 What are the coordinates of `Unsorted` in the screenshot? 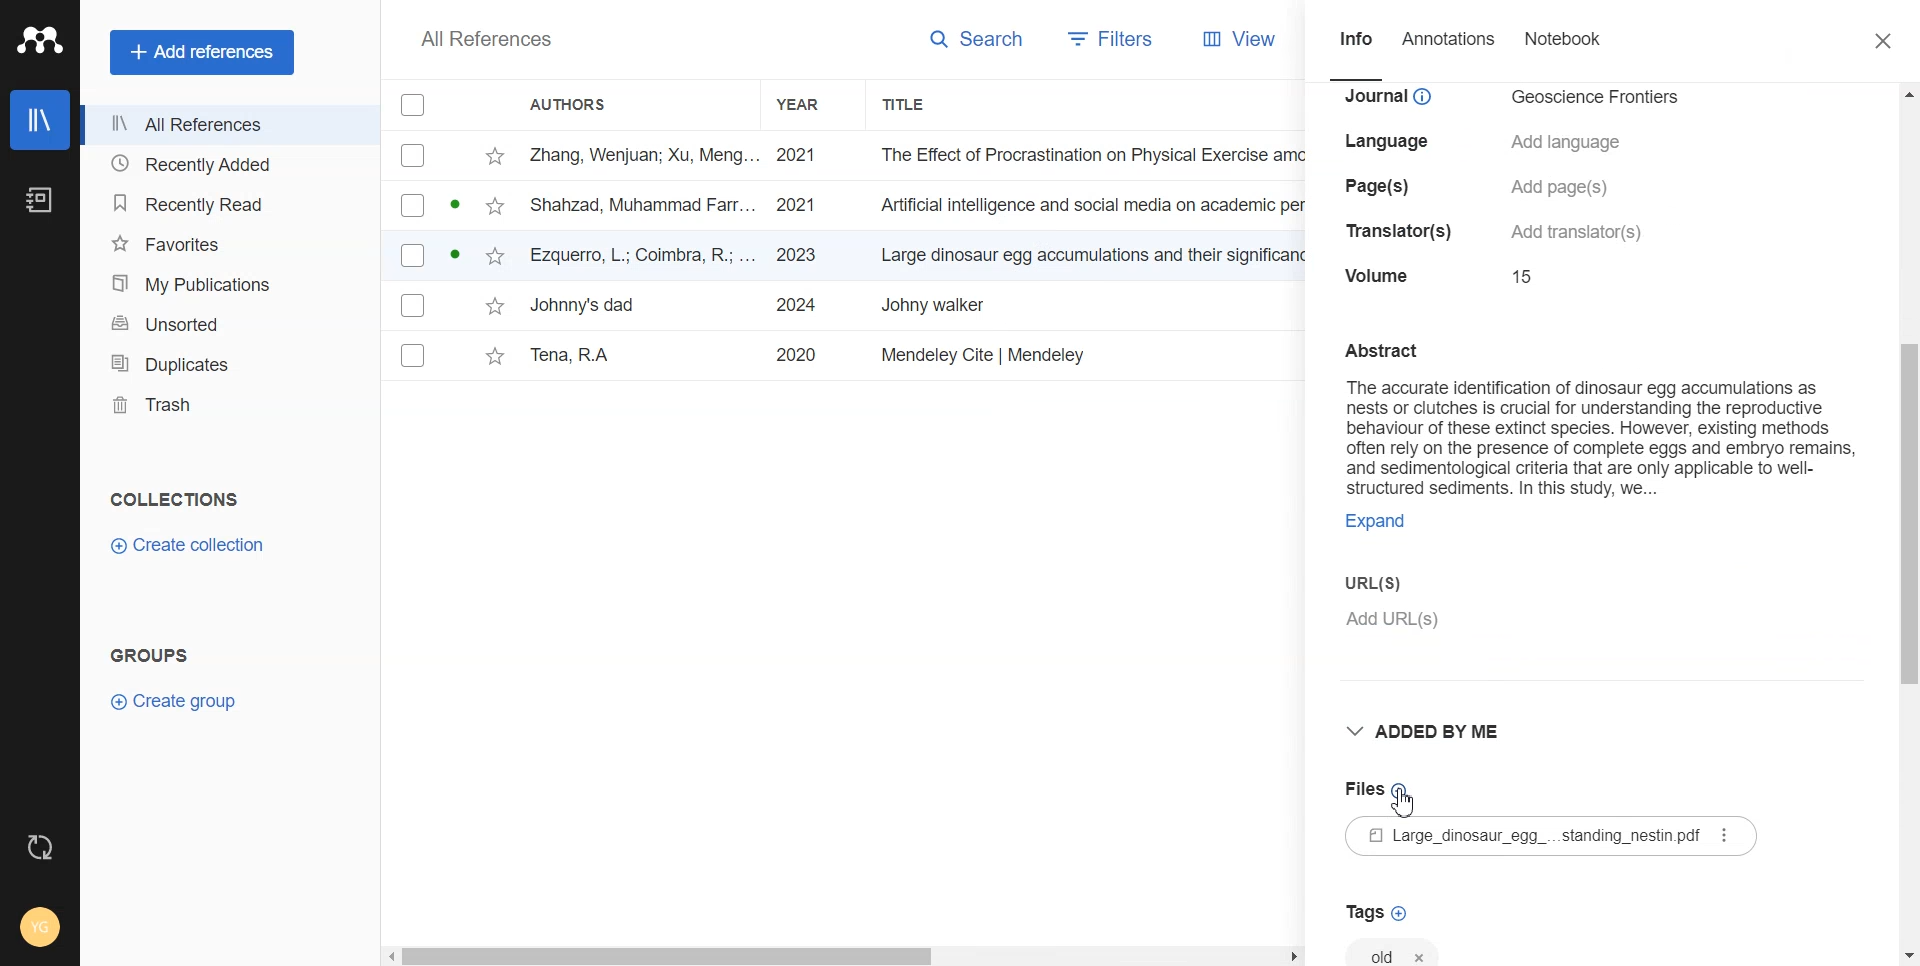 It's located at (229, 322).